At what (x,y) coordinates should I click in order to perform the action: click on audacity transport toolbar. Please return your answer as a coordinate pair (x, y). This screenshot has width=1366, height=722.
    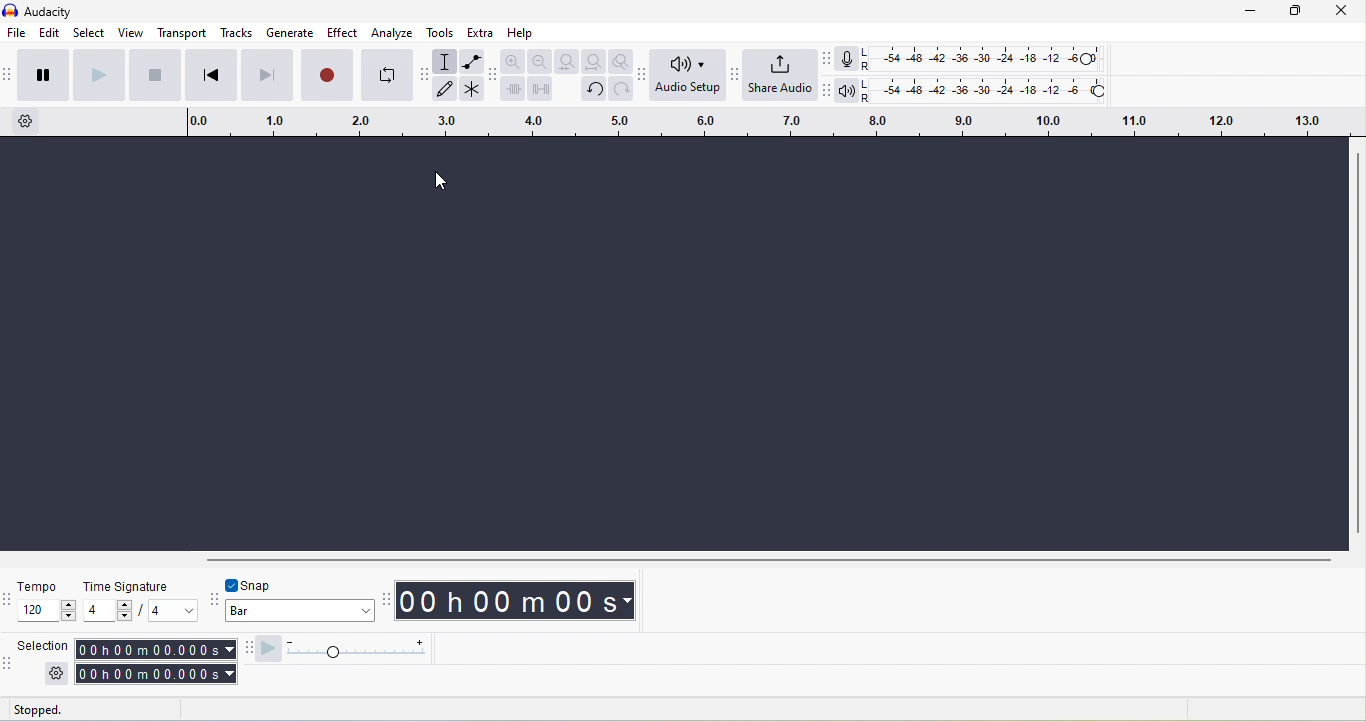
    Looking at the image, I should click on (9, 75).